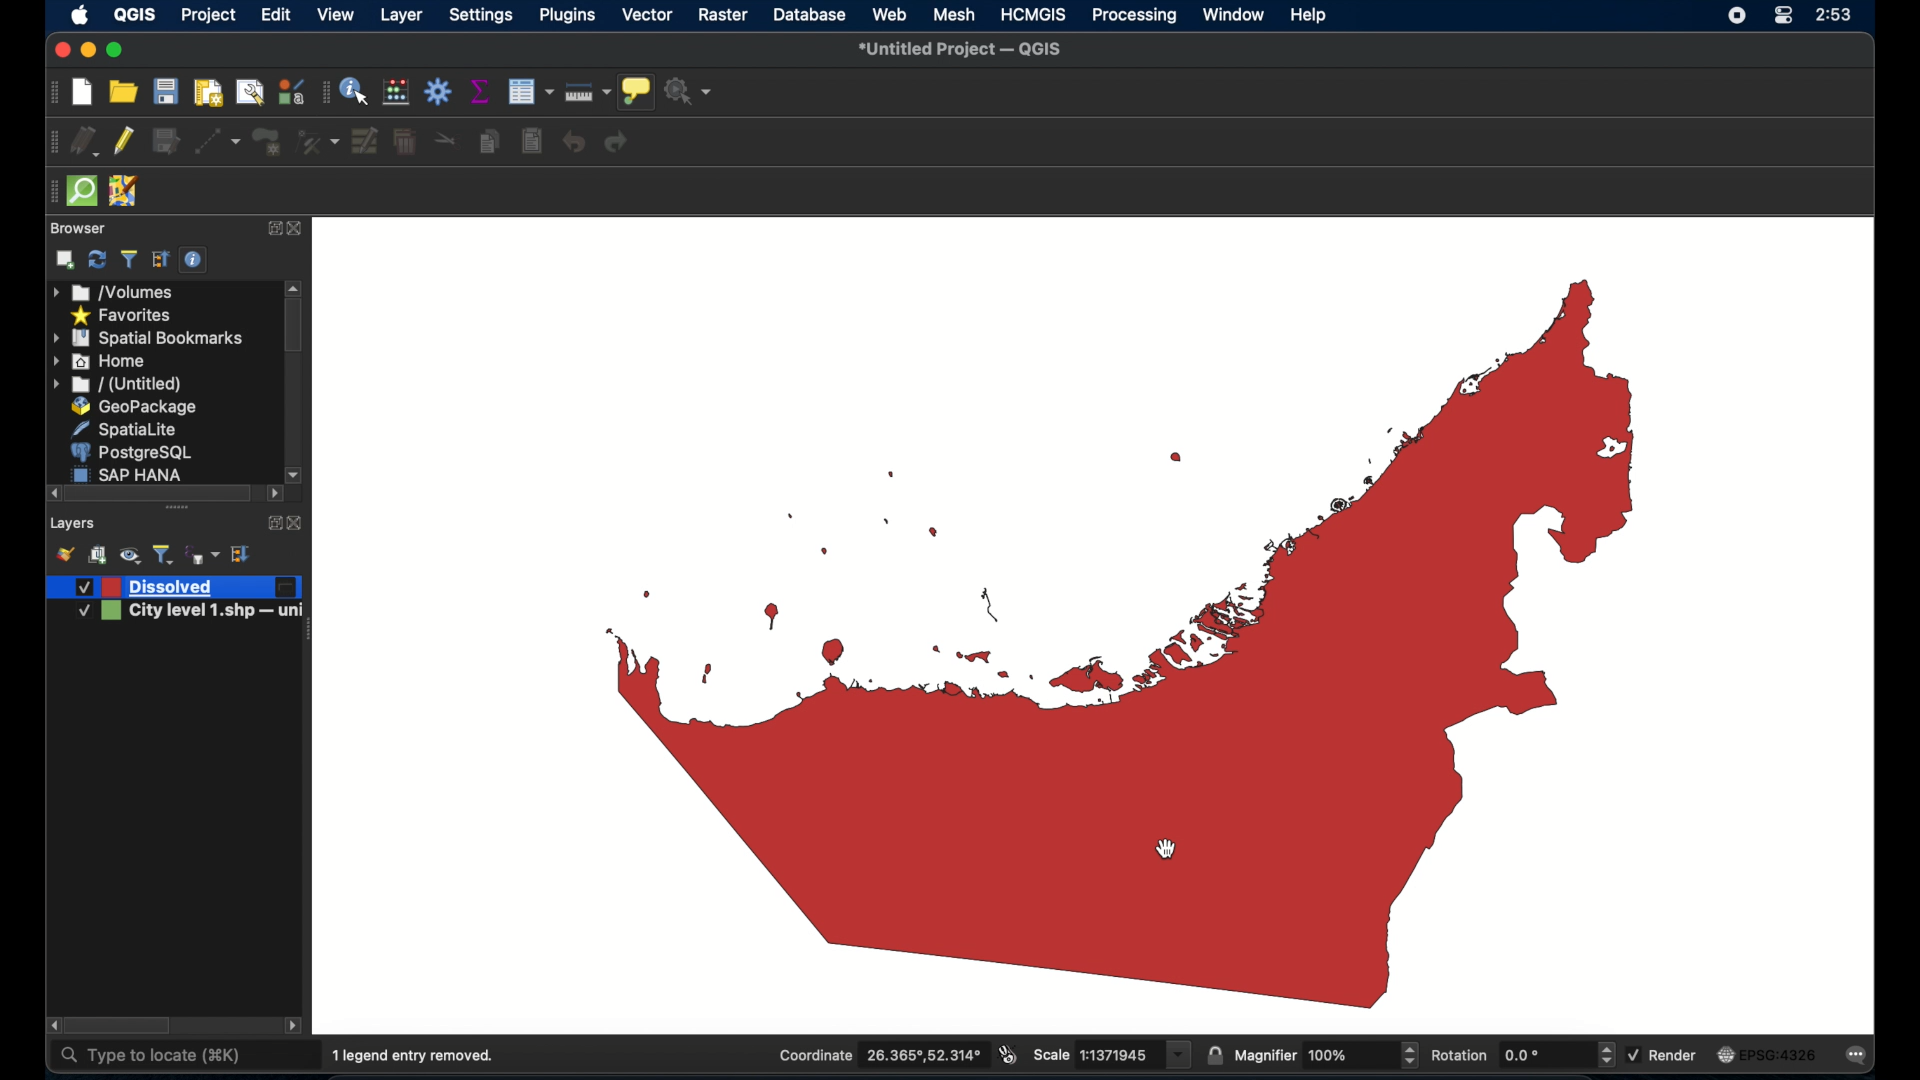  Describe the element at coordinates (879, 1055) in the screenshot. I see `coordinate` at that location.